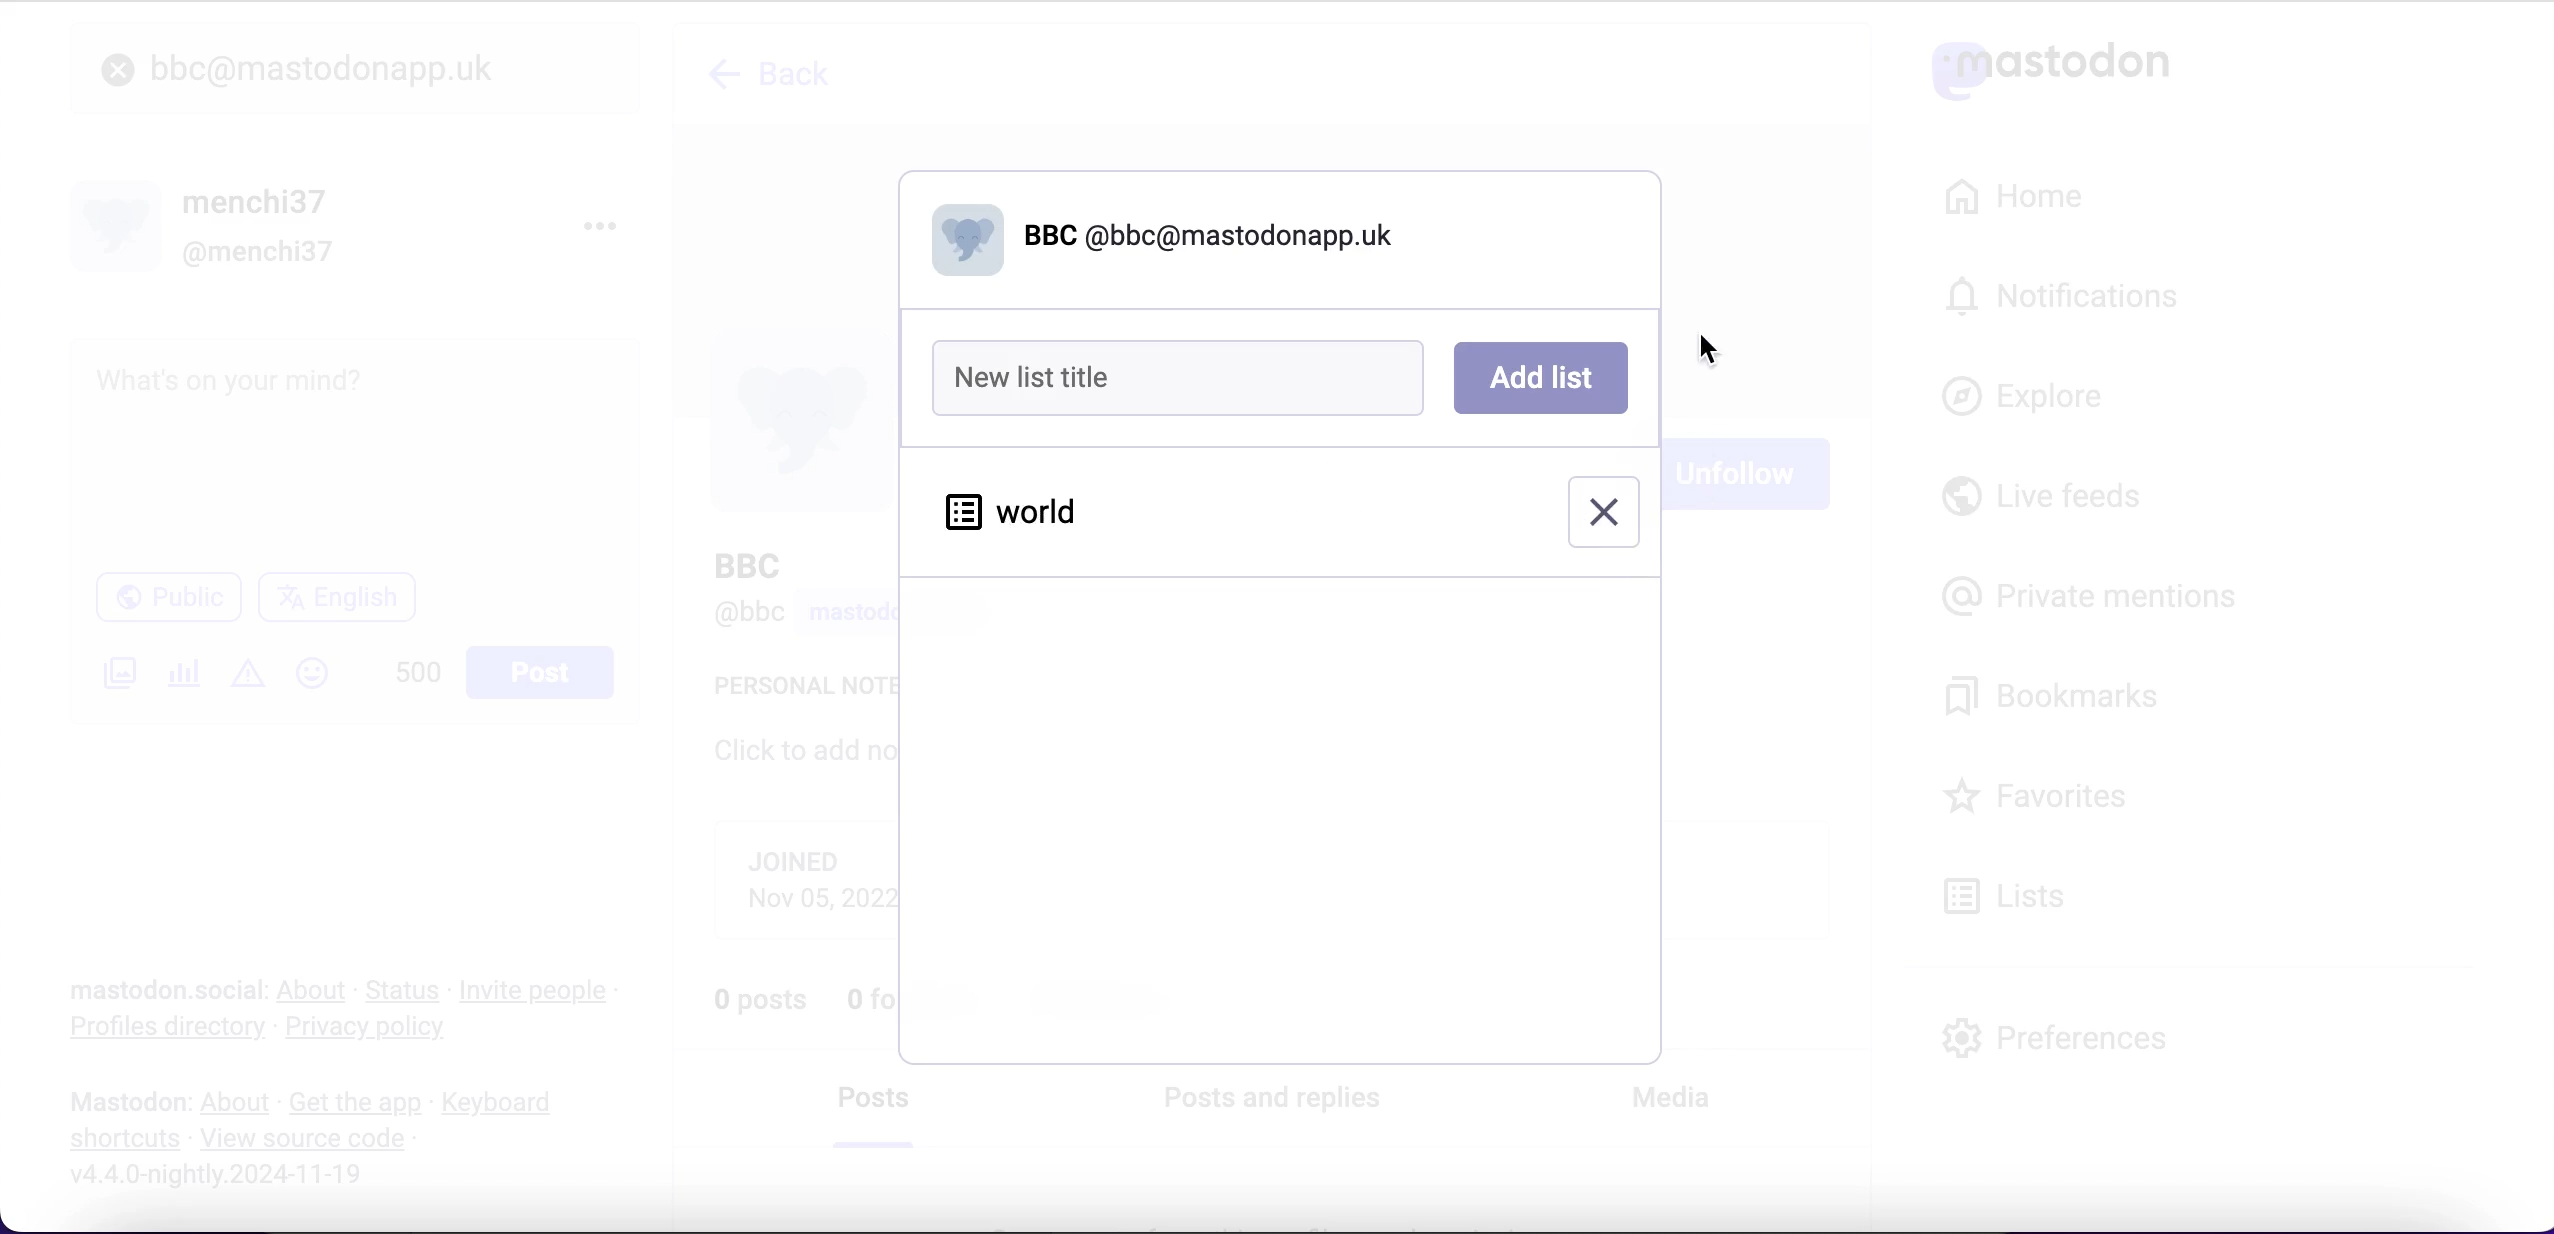  What do you see at coordinates (356, 450) in the screenshot?
I see `post what's n your mind` at bounding box center [356, 450].